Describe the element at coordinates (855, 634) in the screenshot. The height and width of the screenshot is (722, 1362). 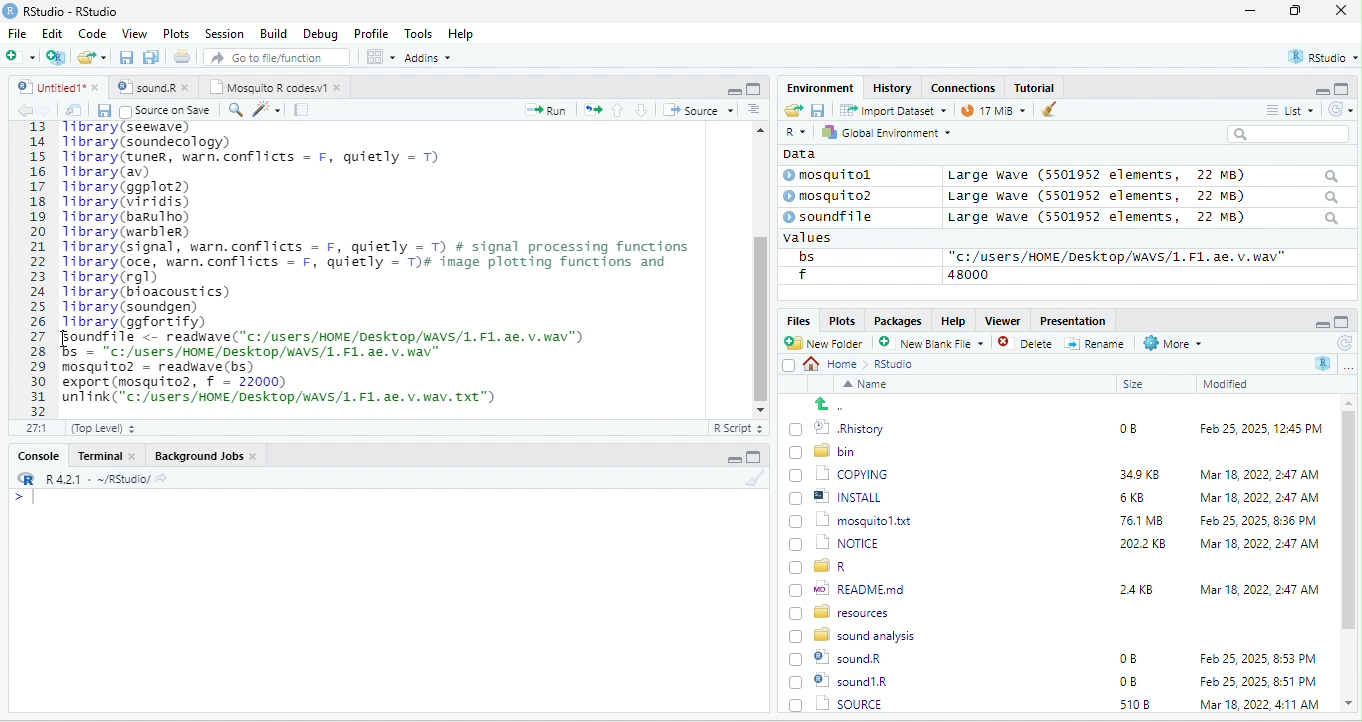
I see `8 sound analysis` at that location.